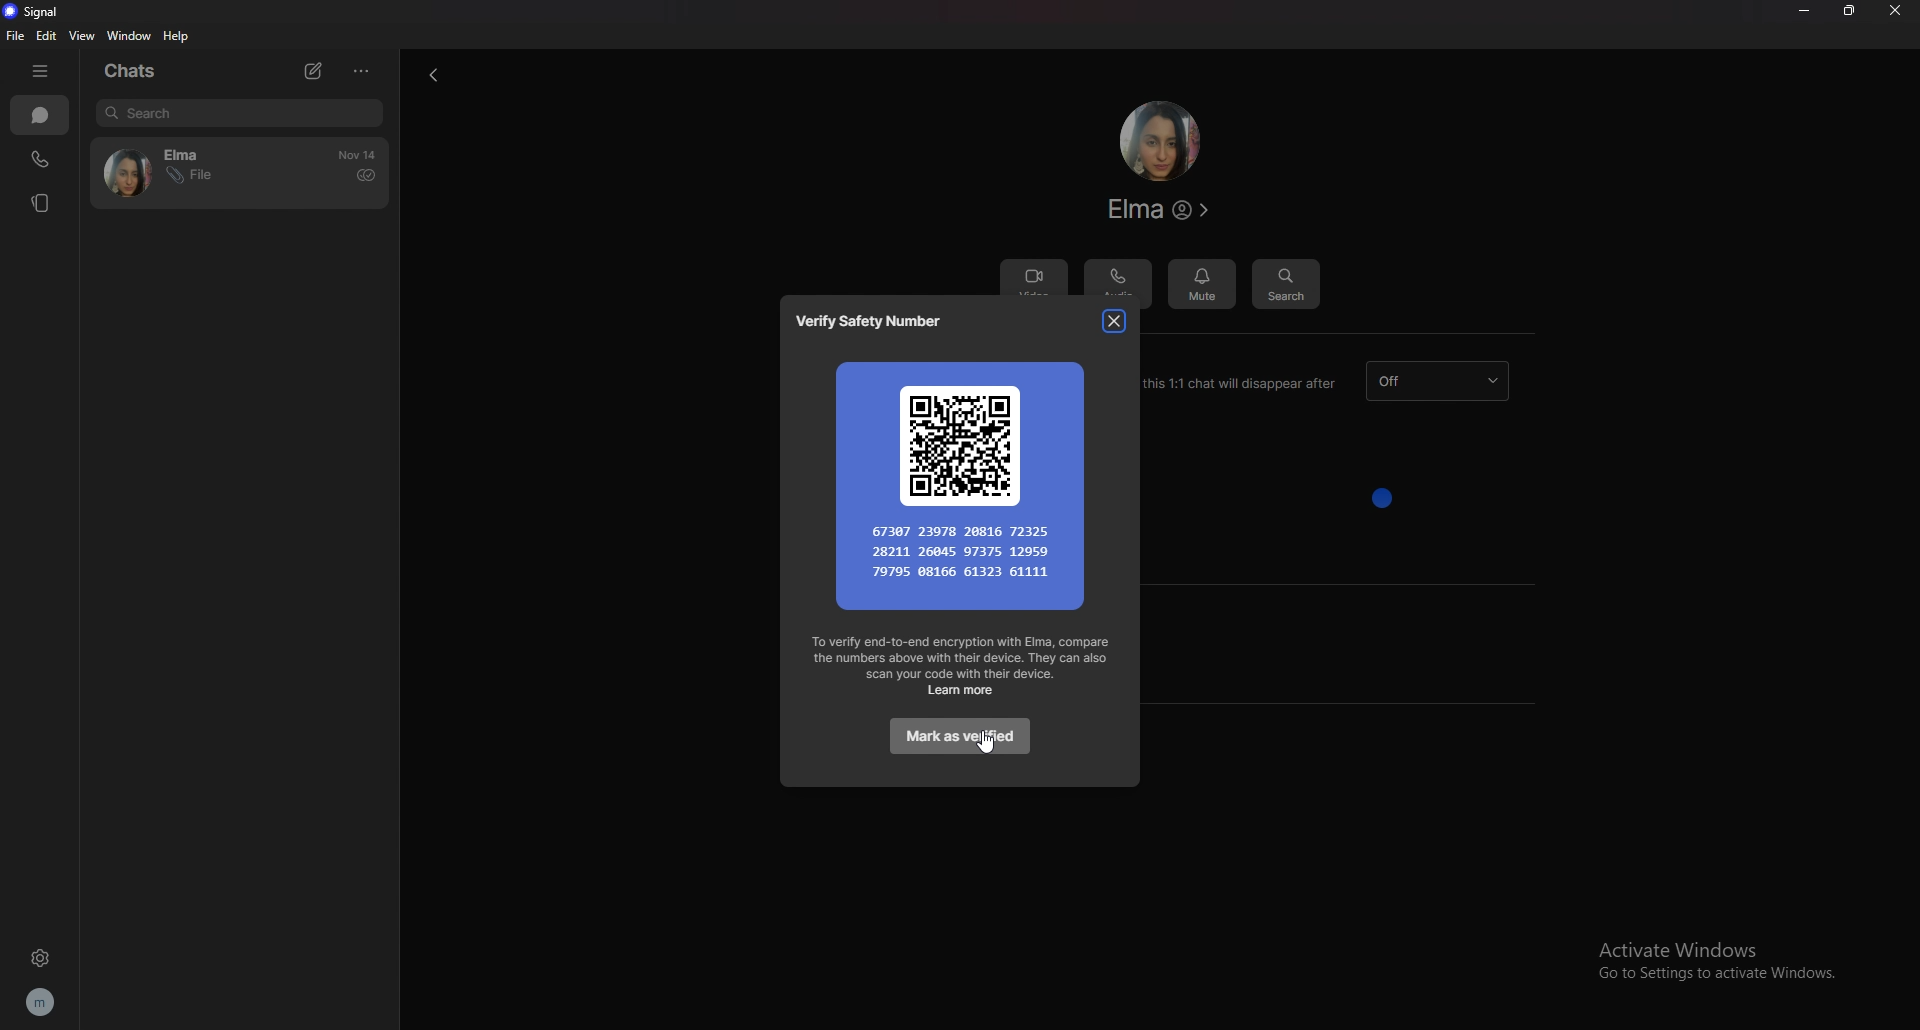 This screenshot has height=1030, width=1920. I want to click on mark as verified, so click(959, 737).